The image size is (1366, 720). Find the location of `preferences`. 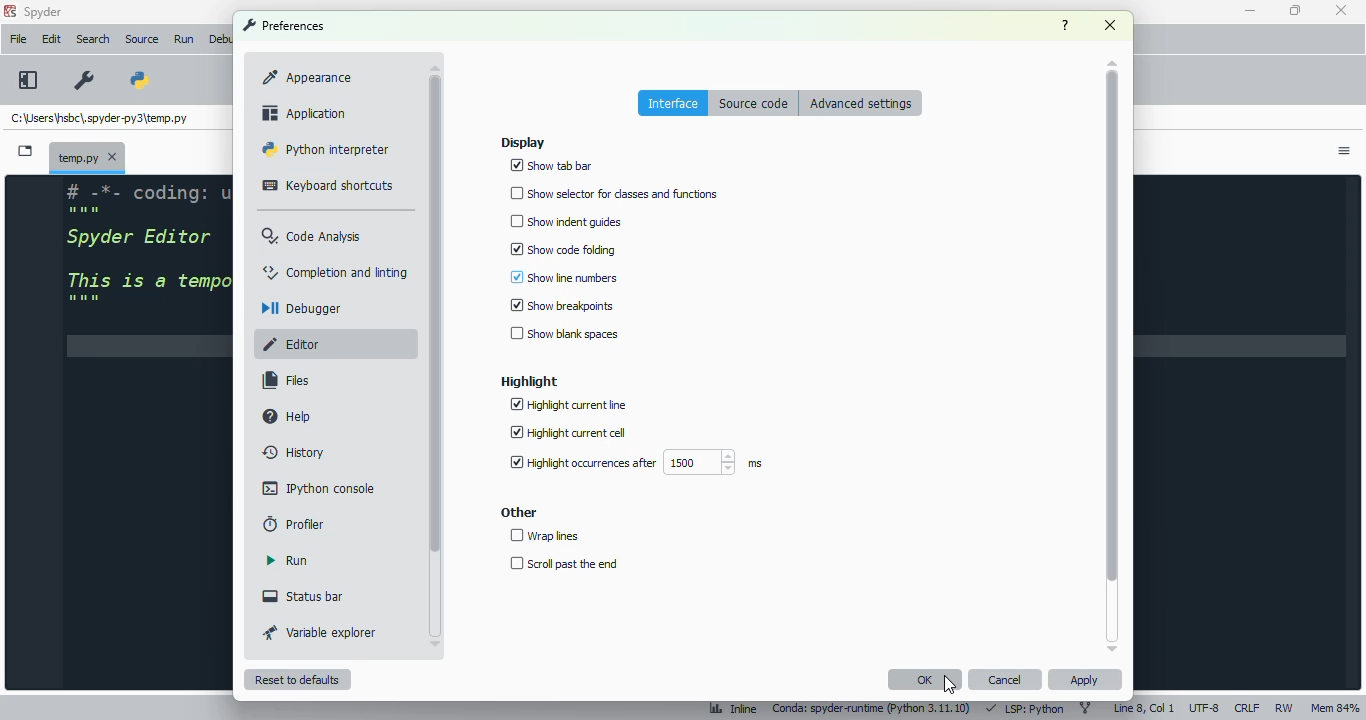

preferences is located at coordinates (83, 80).